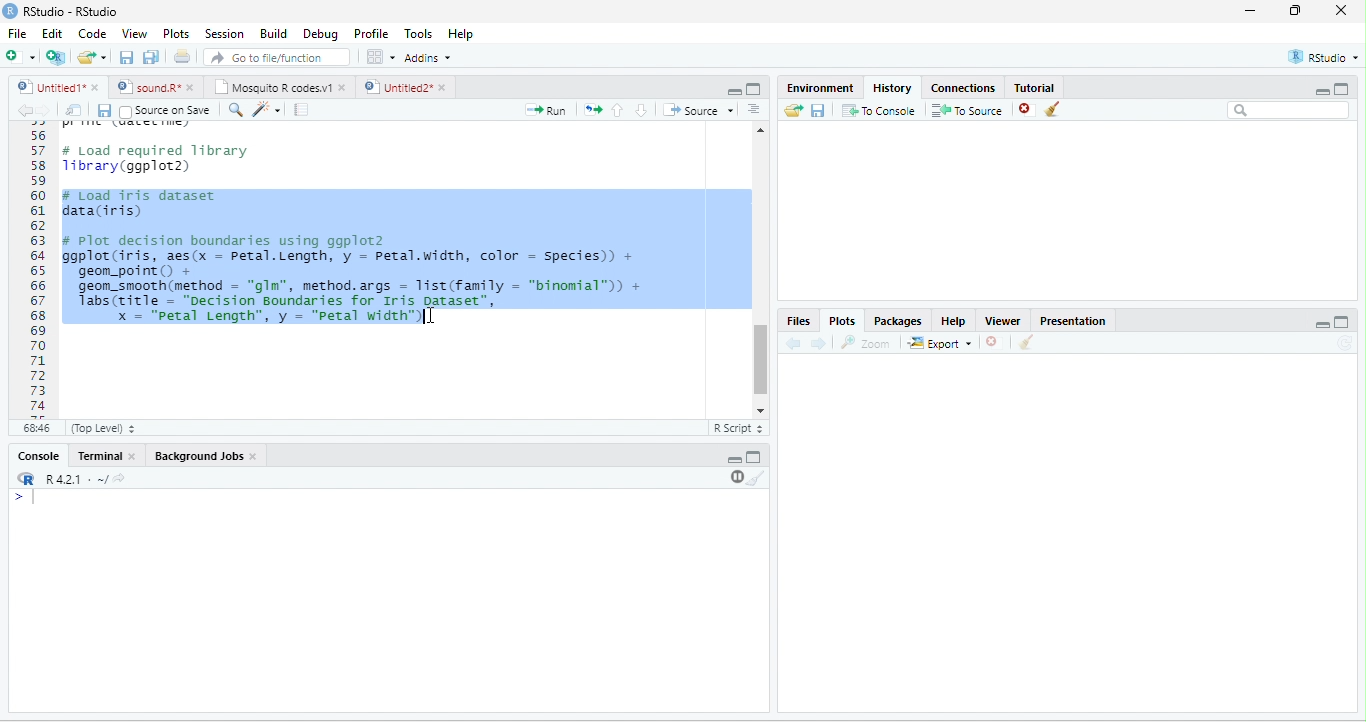  I want to click on Export, so click(940, 344).